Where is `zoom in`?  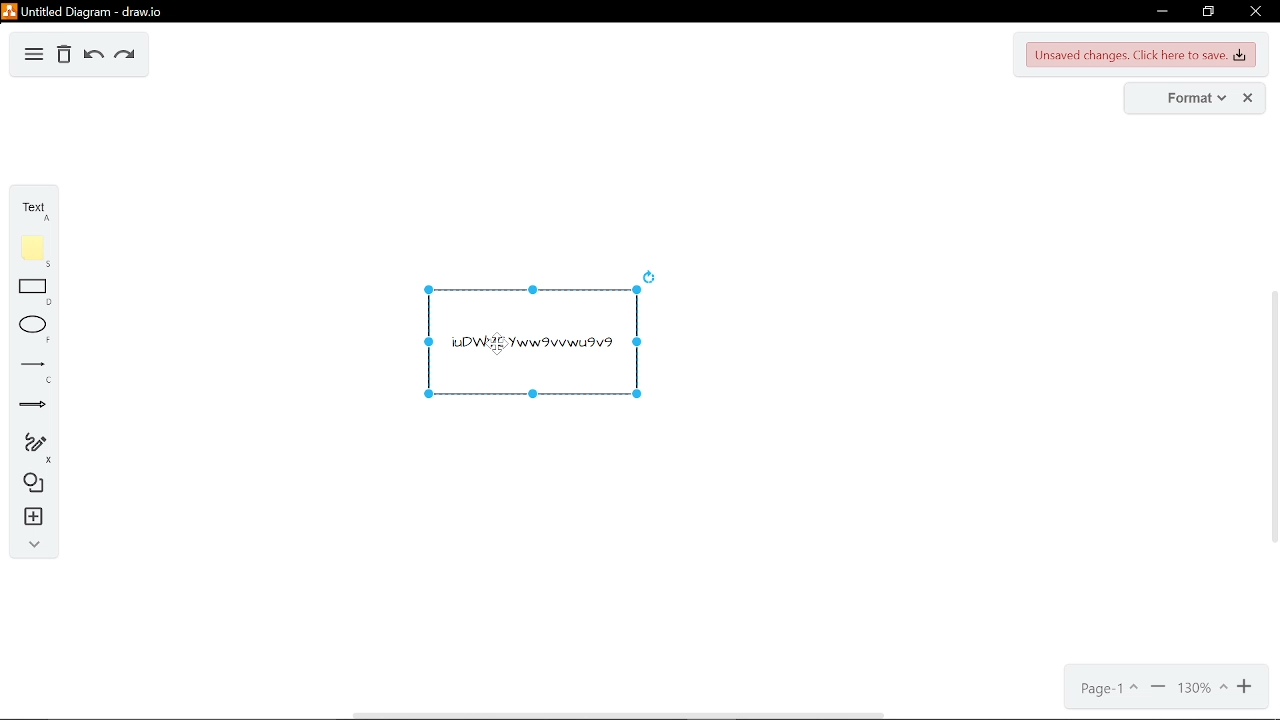 zoom in is located at coordinates (1246, 690).